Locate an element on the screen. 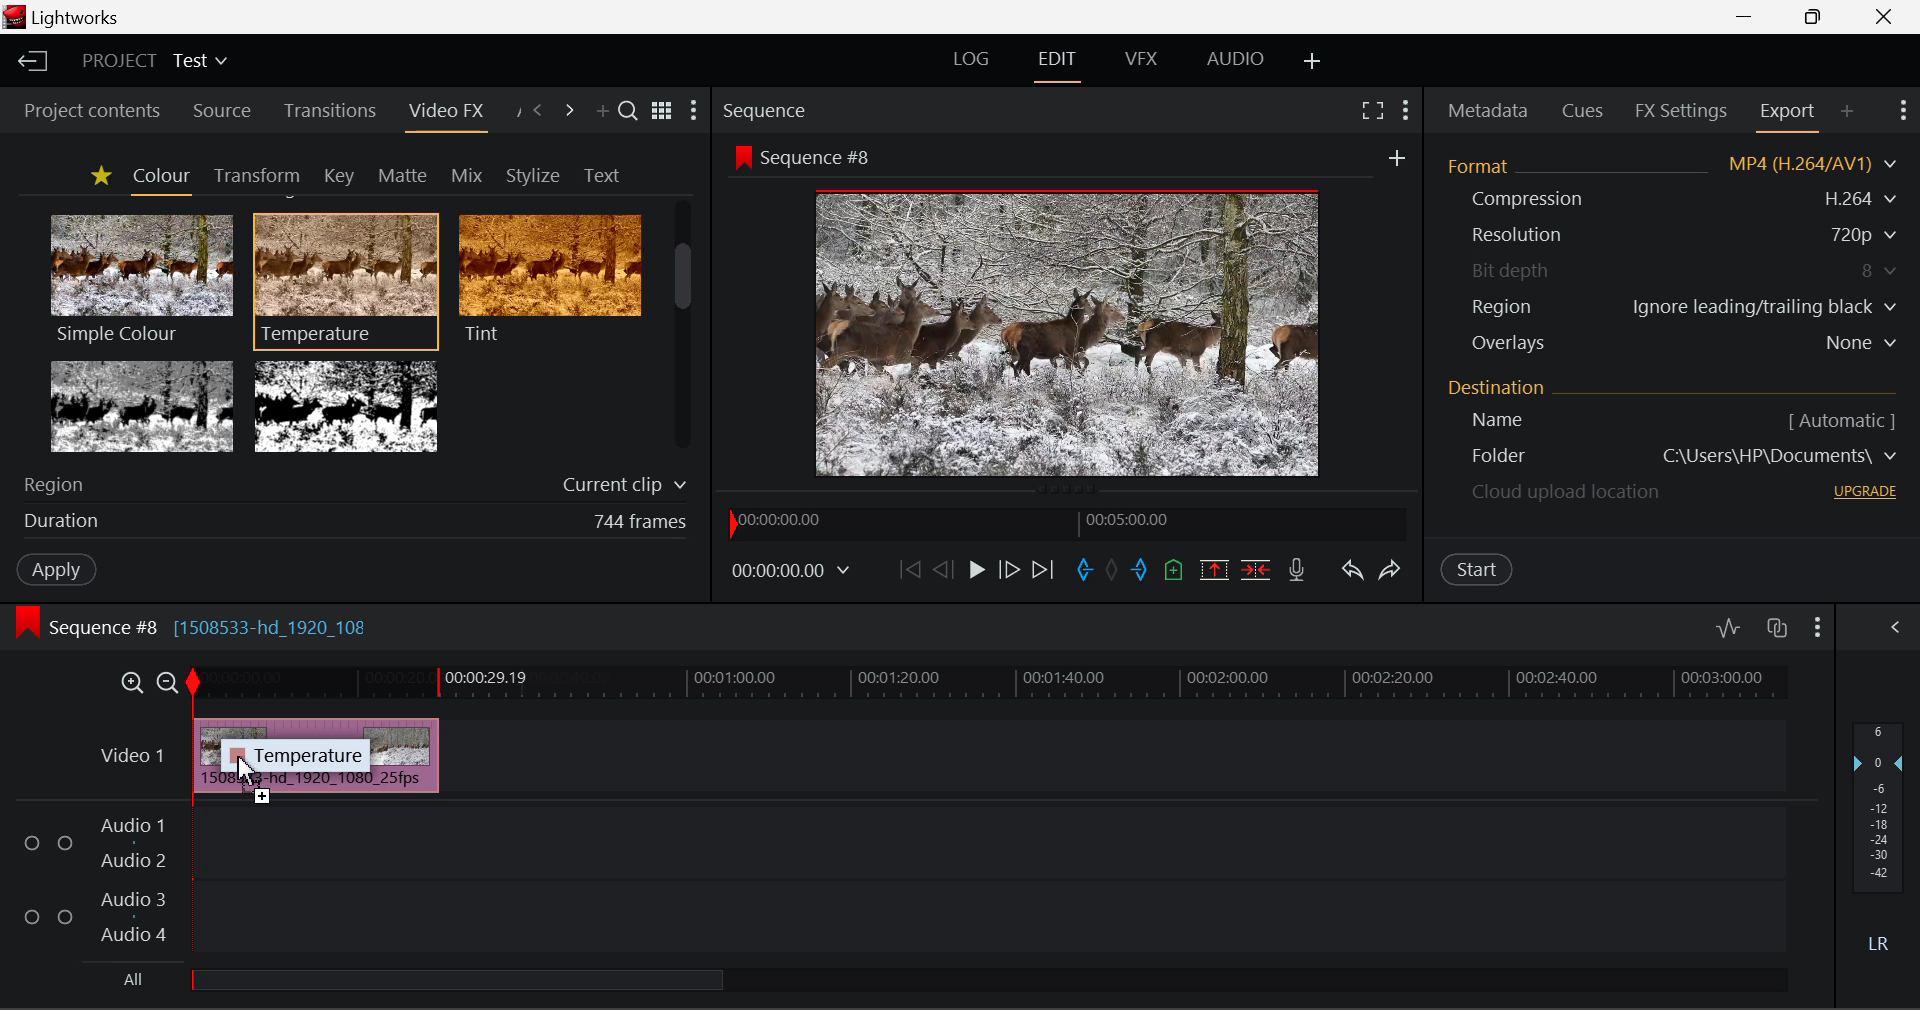 This screenshot has height=1010, width=1920. Lightworks is located at coordinates (80, 18).